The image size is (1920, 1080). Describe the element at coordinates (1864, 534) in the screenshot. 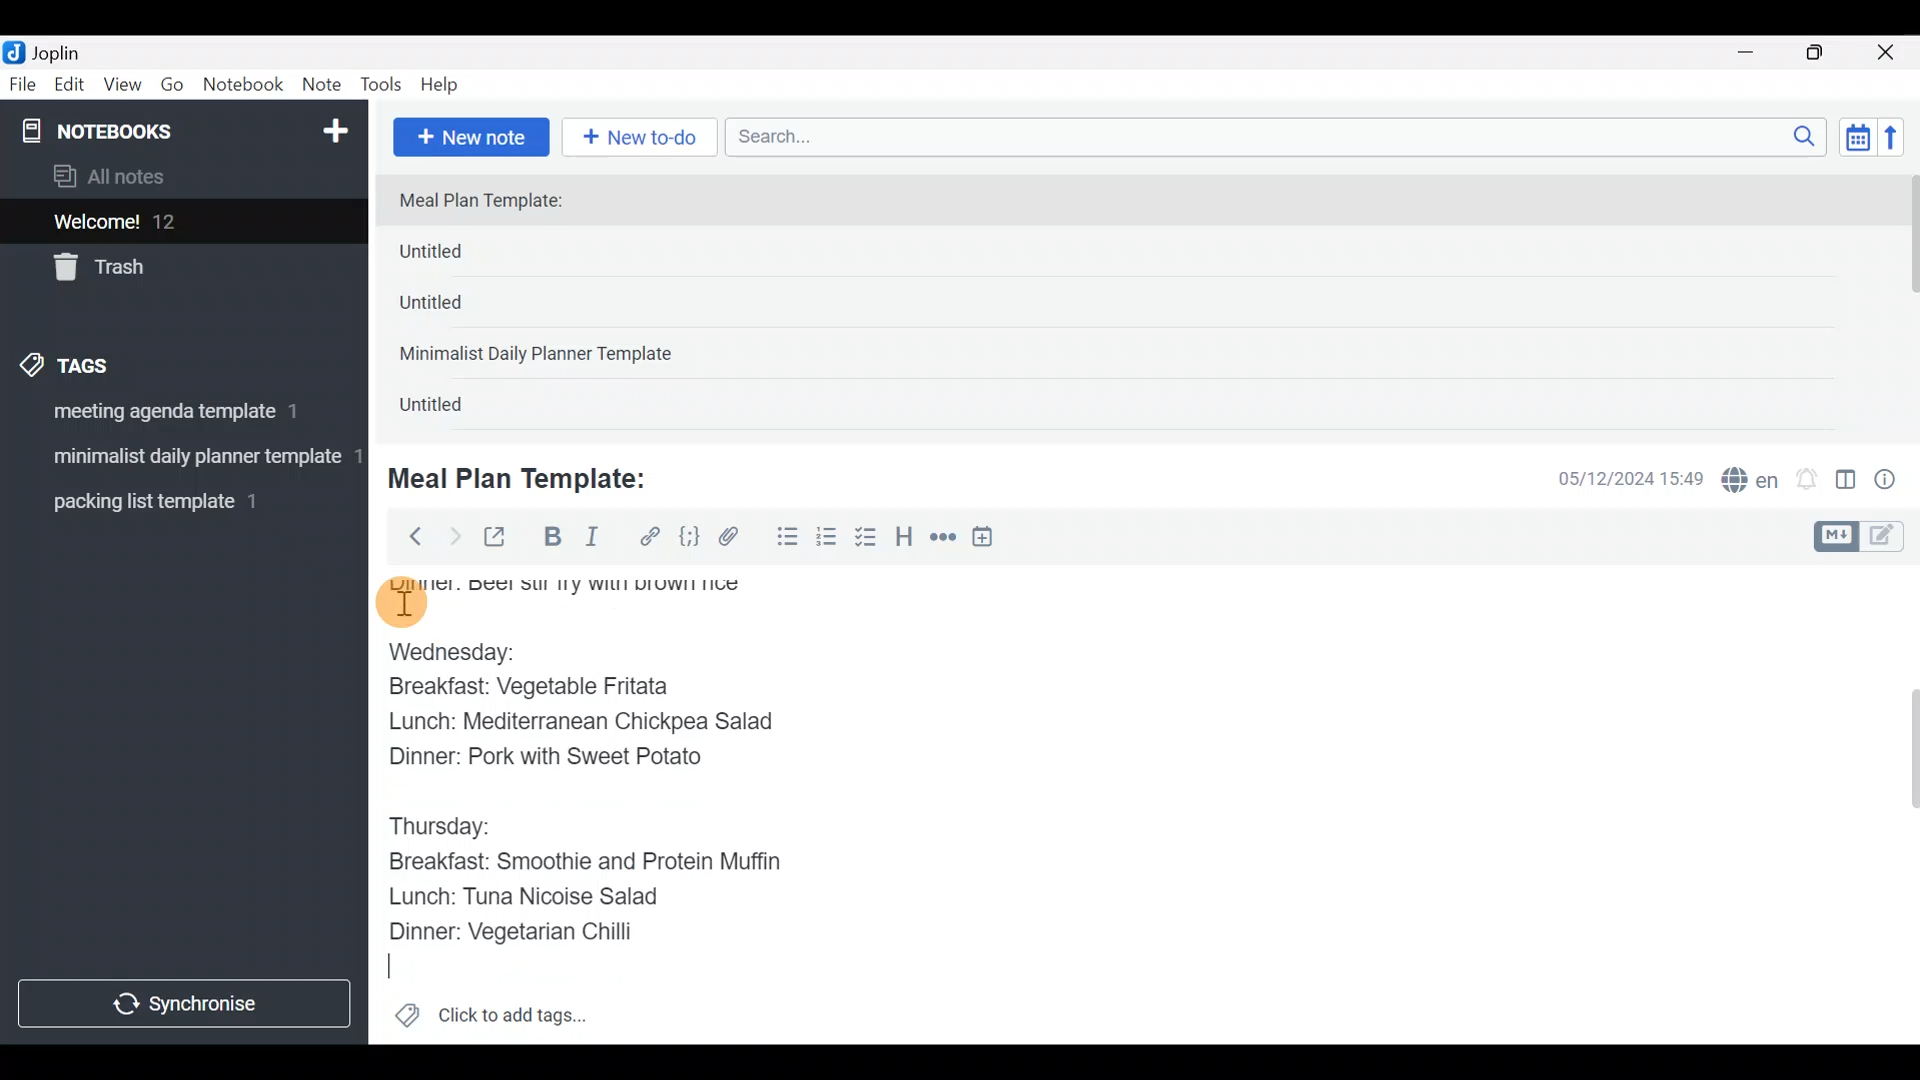

I see `Toggle editors` at that location.